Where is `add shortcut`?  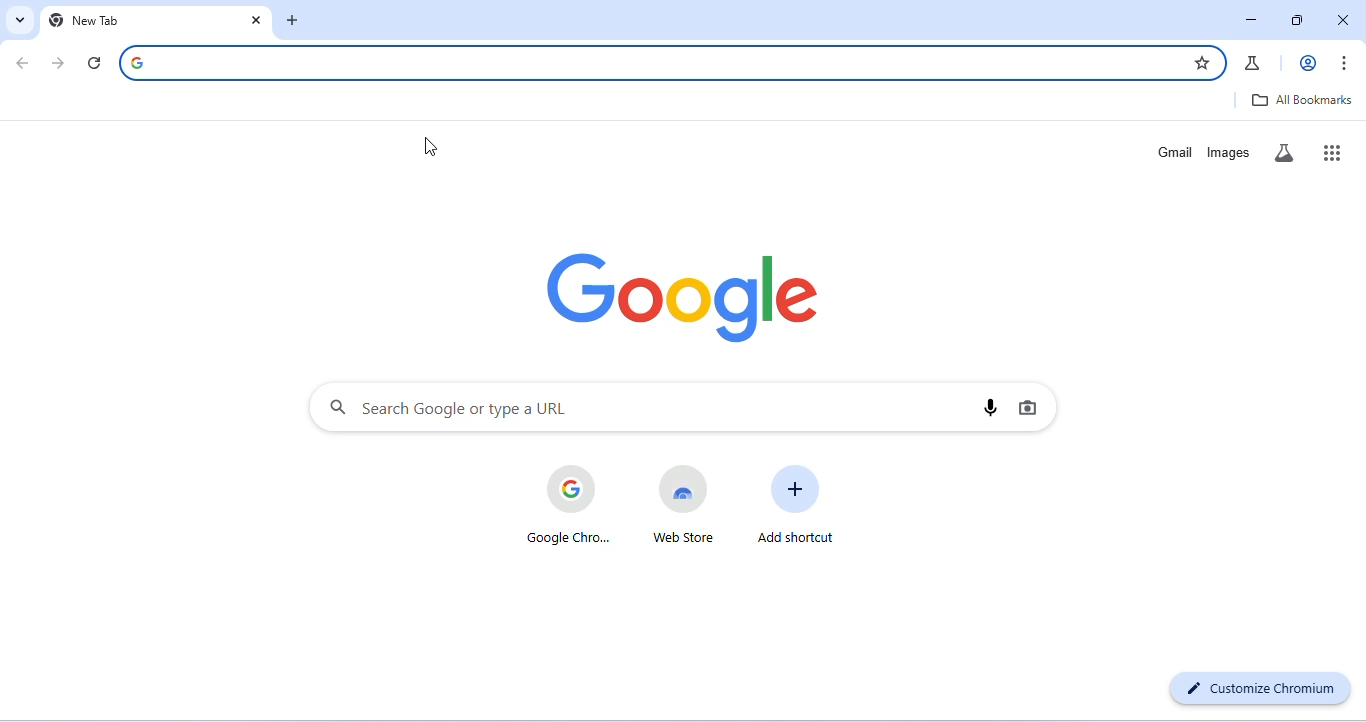
add shortcut is located at coordinates (797, 503).